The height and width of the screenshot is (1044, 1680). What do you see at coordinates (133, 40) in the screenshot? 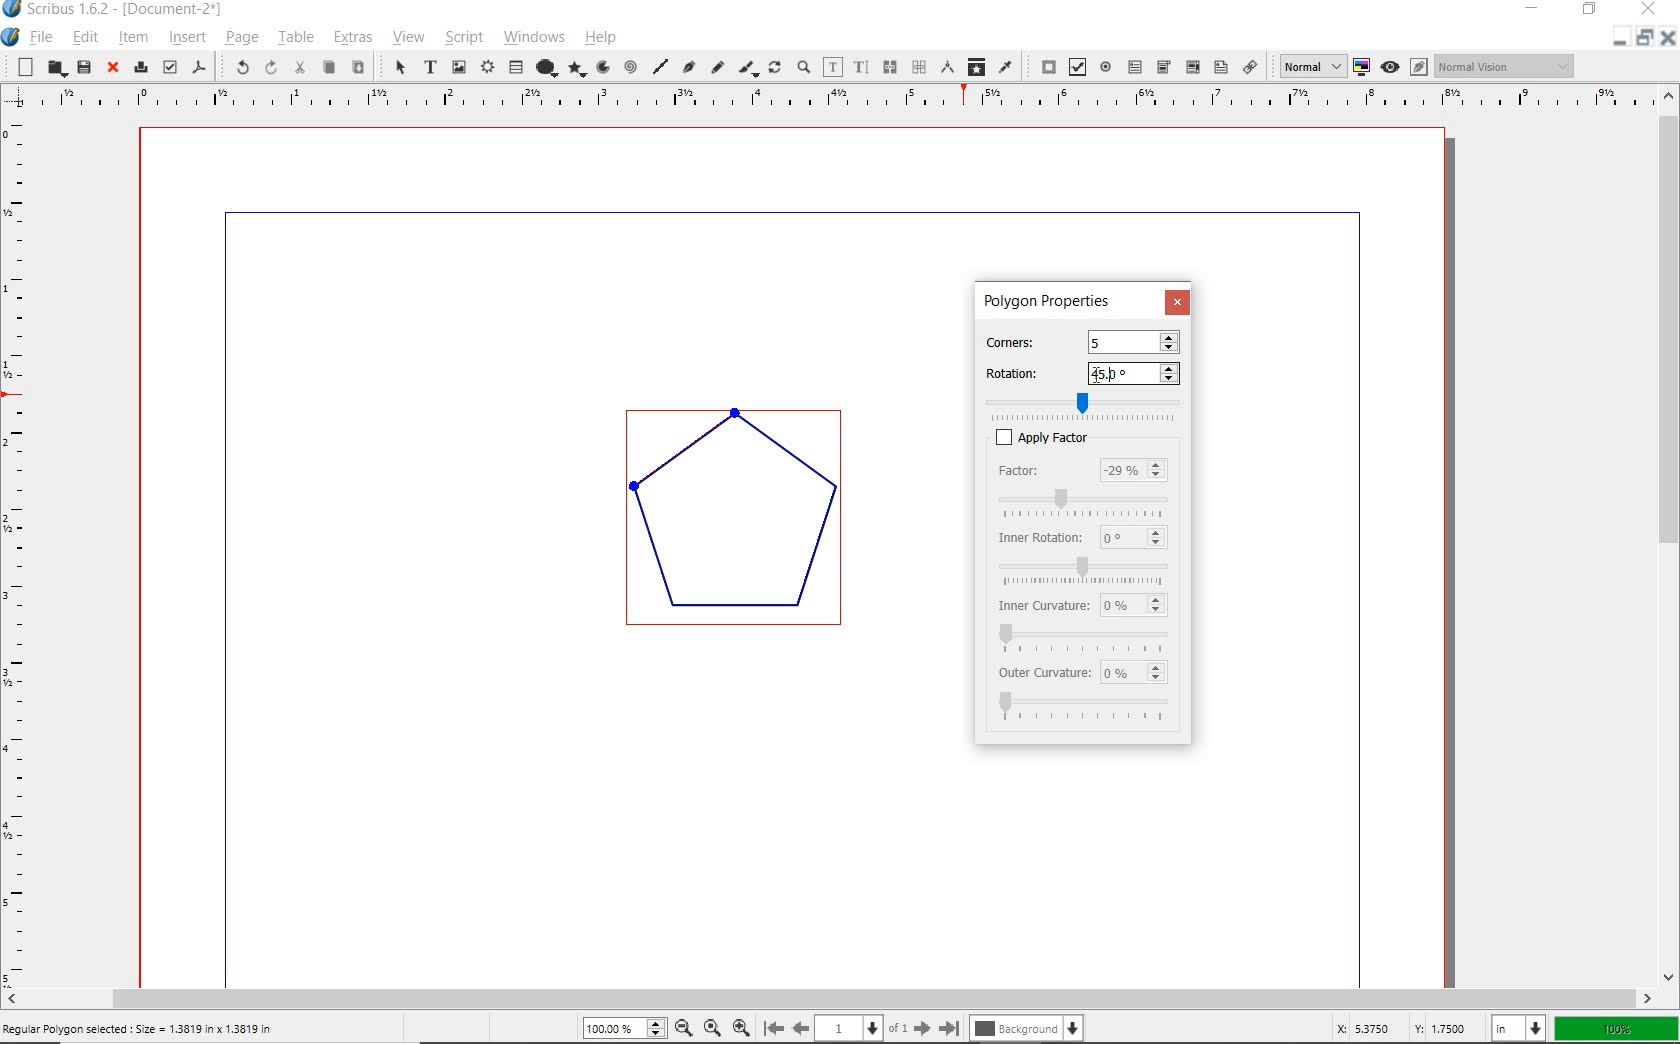
I see `item` at bounding box center [133, 40].